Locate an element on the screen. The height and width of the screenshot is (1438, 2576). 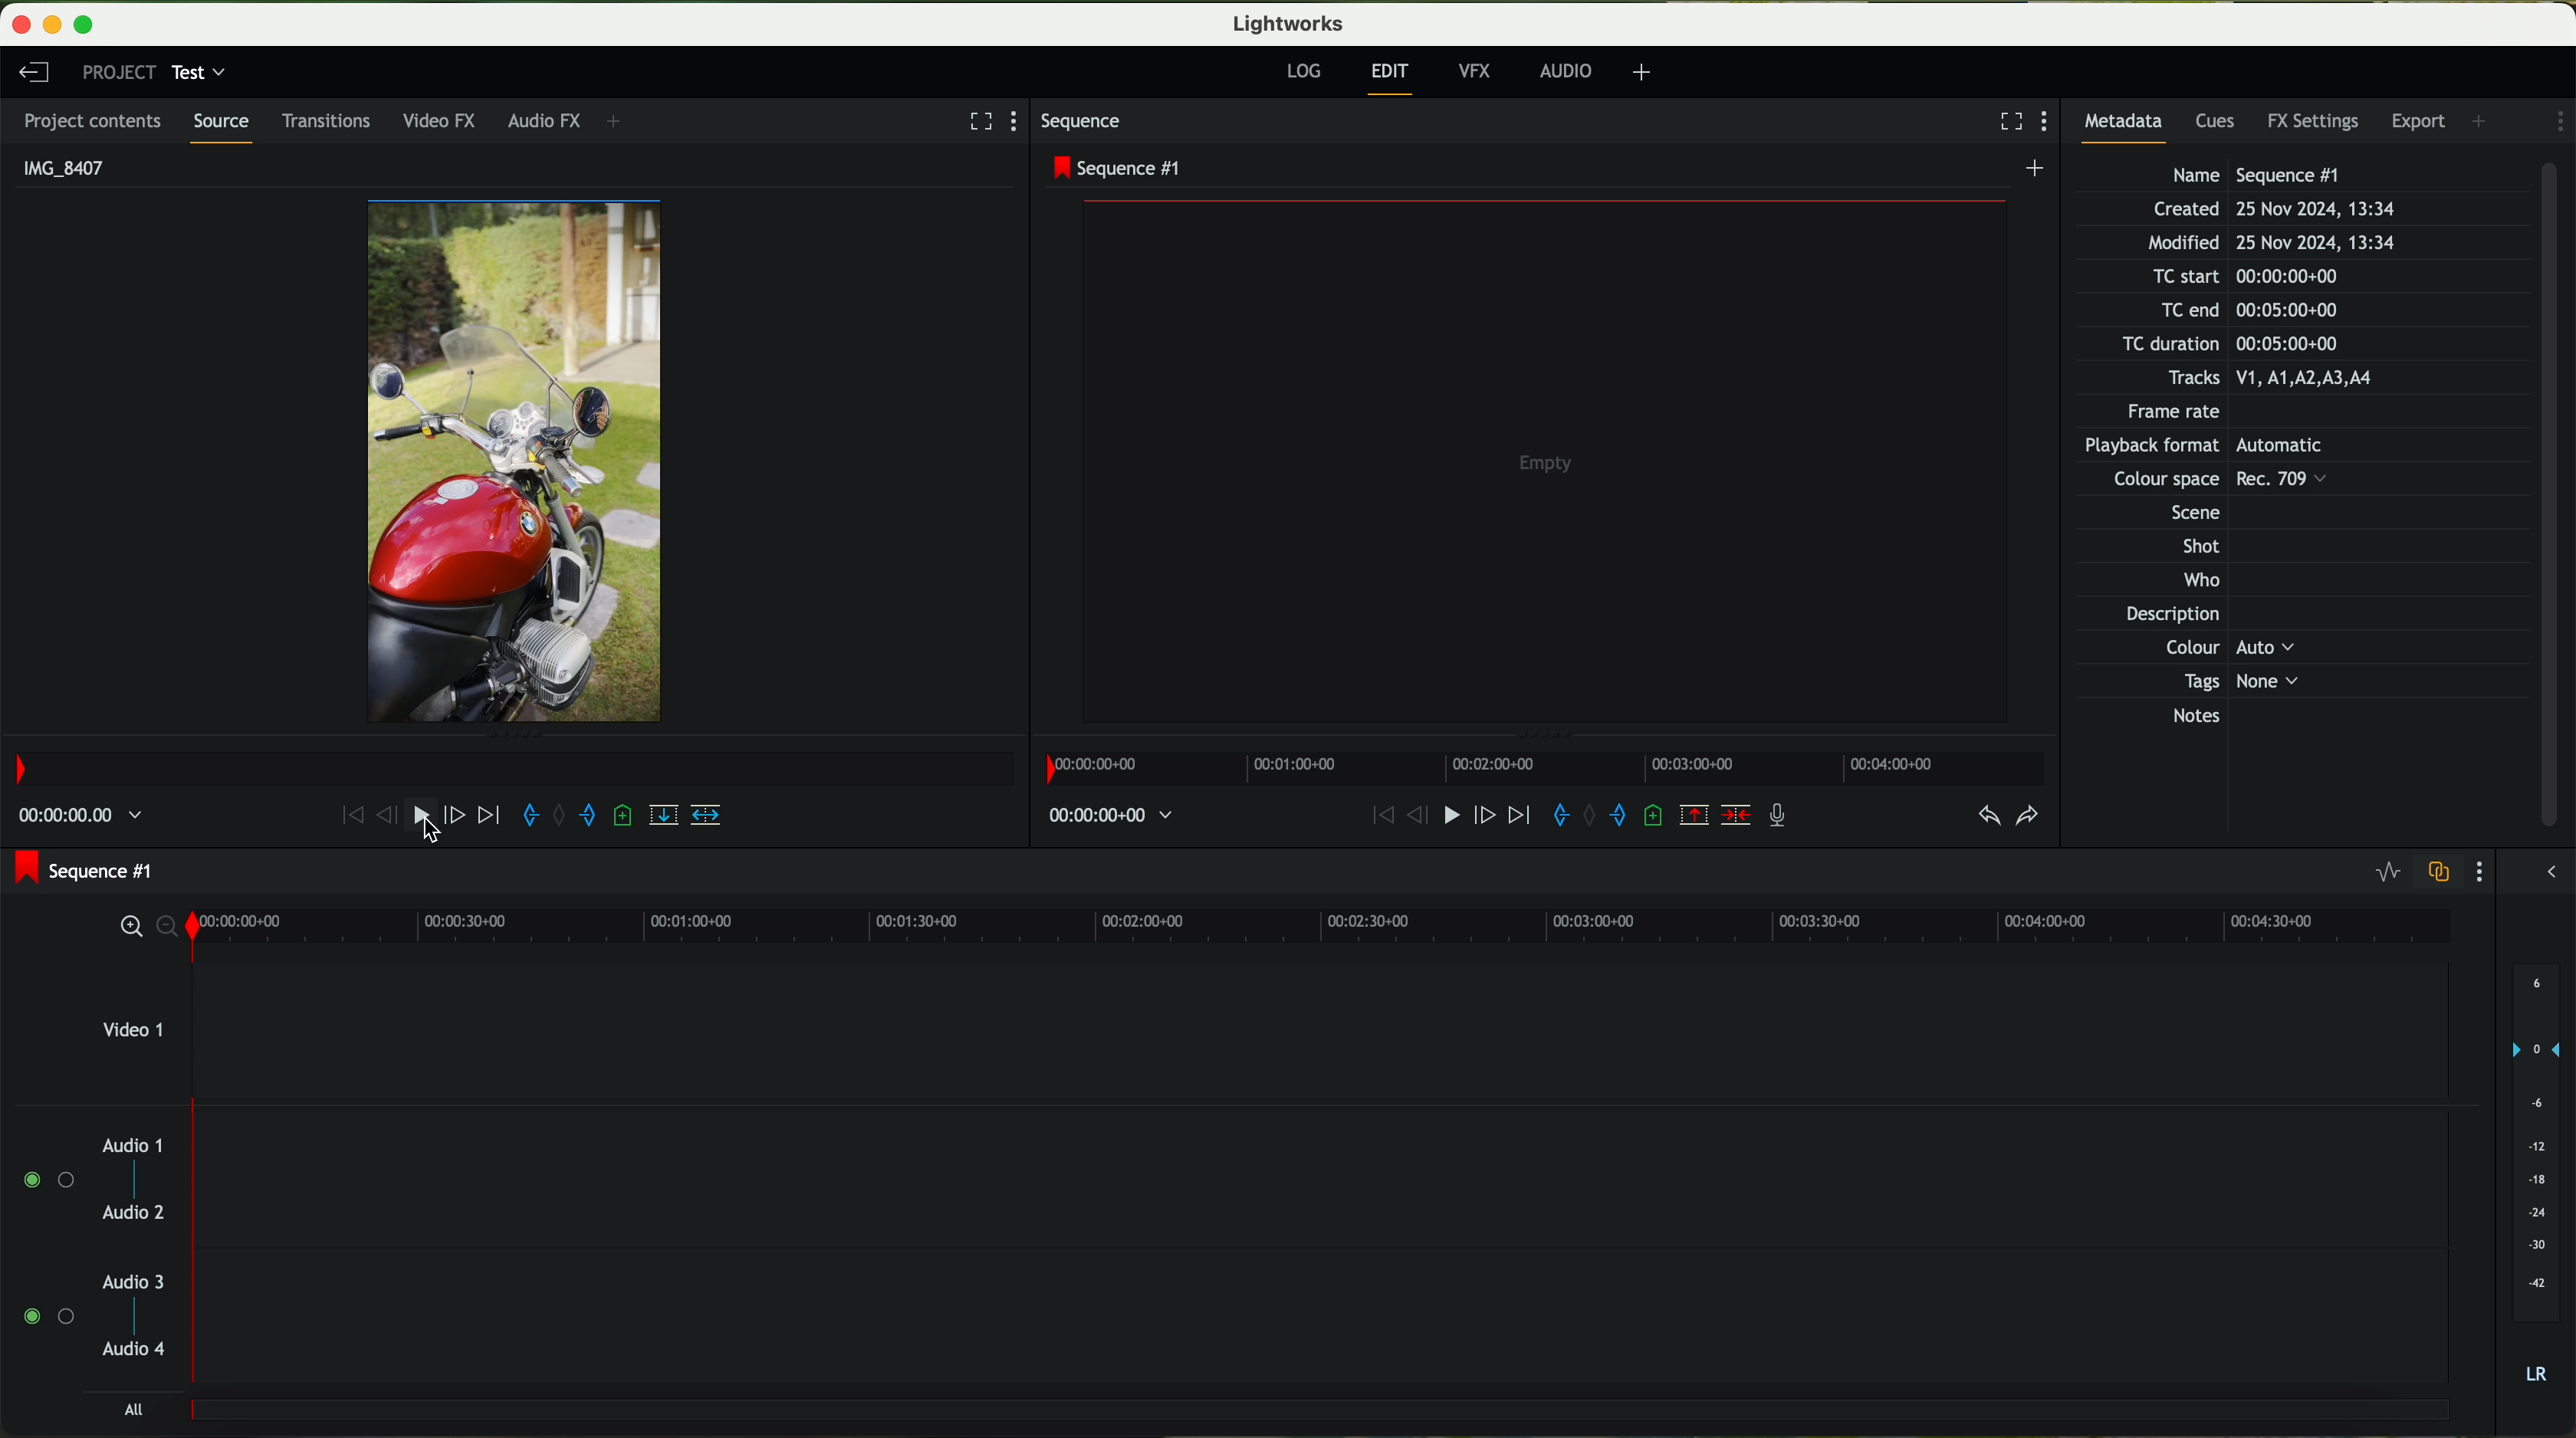
time is located at coordinates (85, 818).